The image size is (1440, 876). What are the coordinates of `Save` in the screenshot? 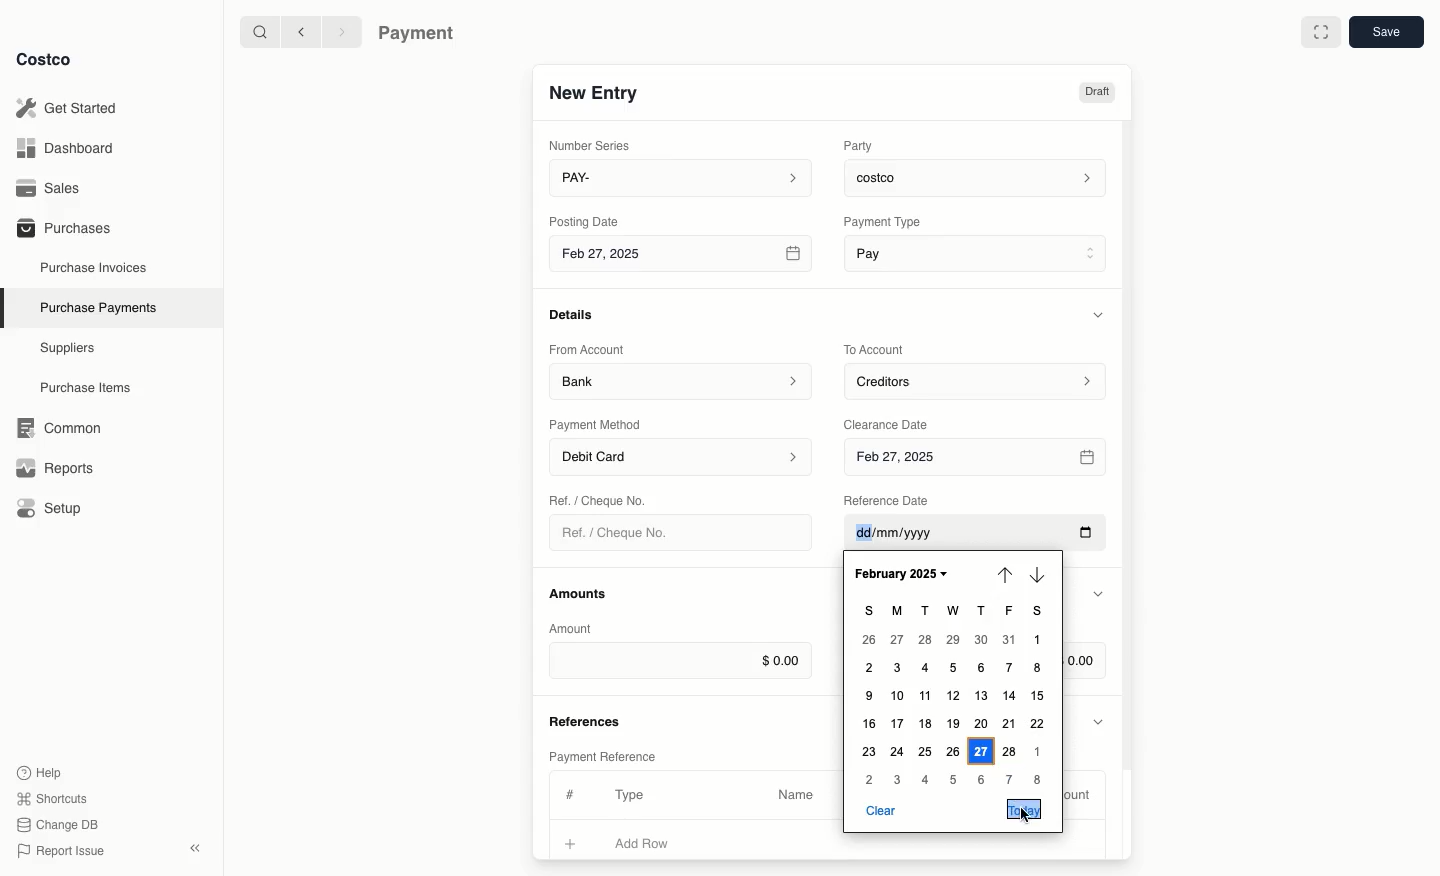 It's located at (1385, 31).